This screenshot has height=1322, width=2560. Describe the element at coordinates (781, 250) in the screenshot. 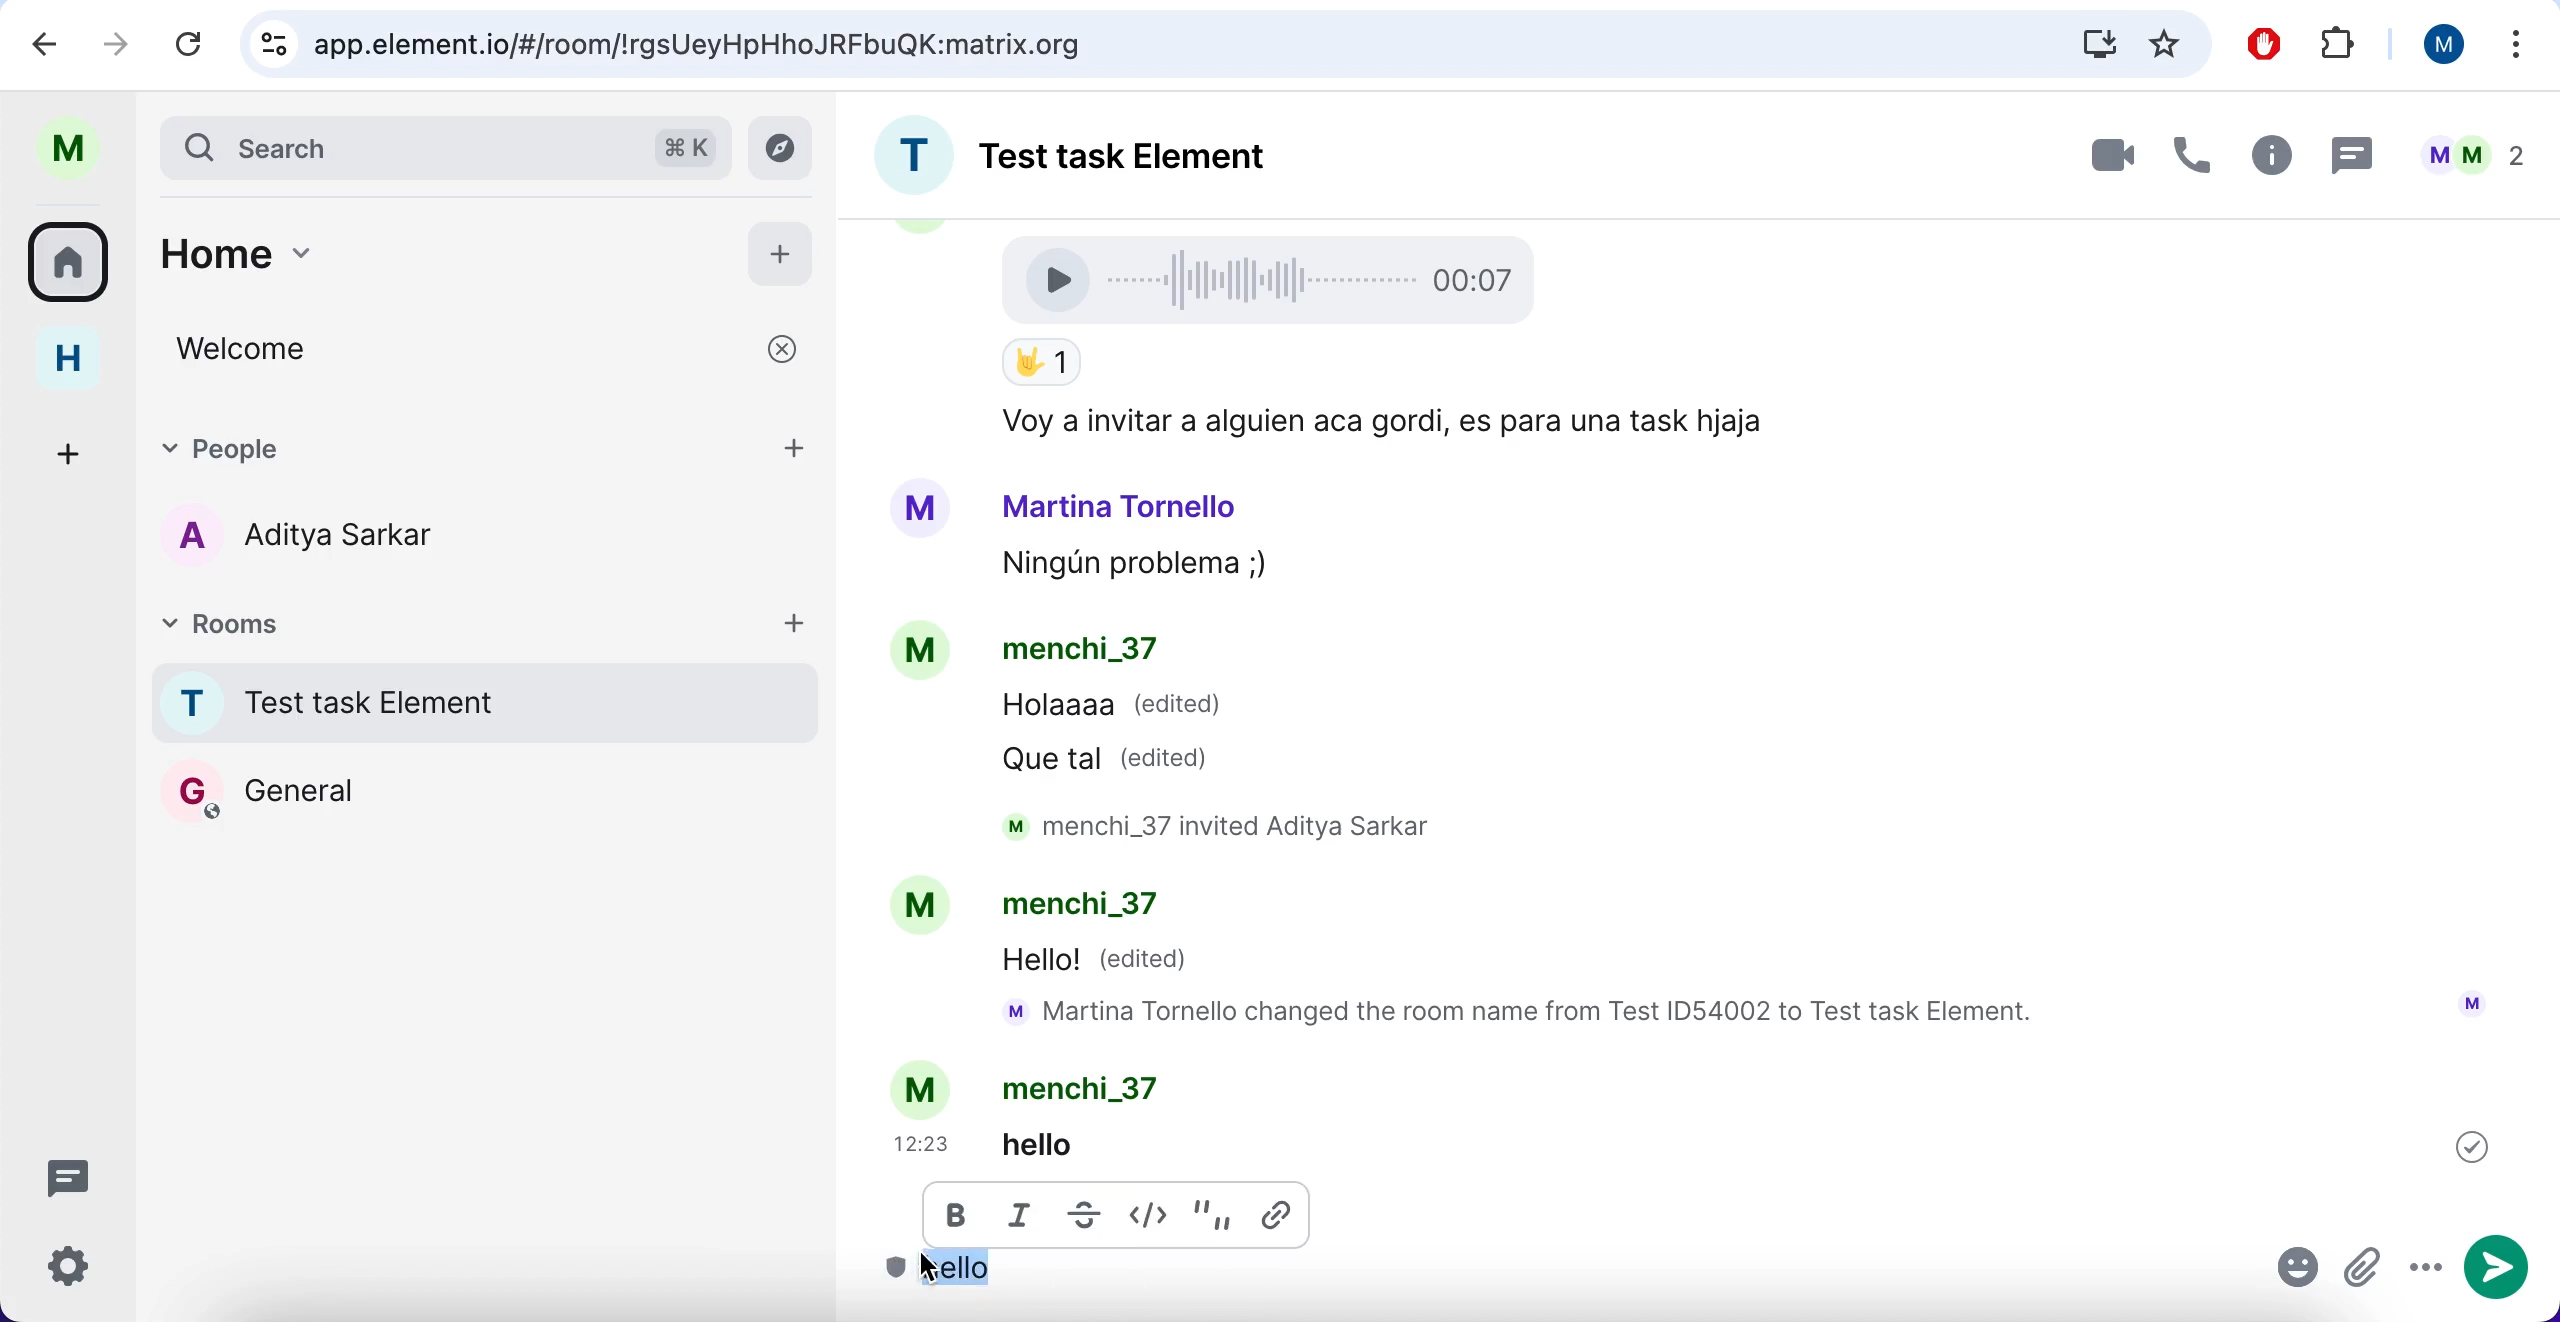

I see `add` at that location.